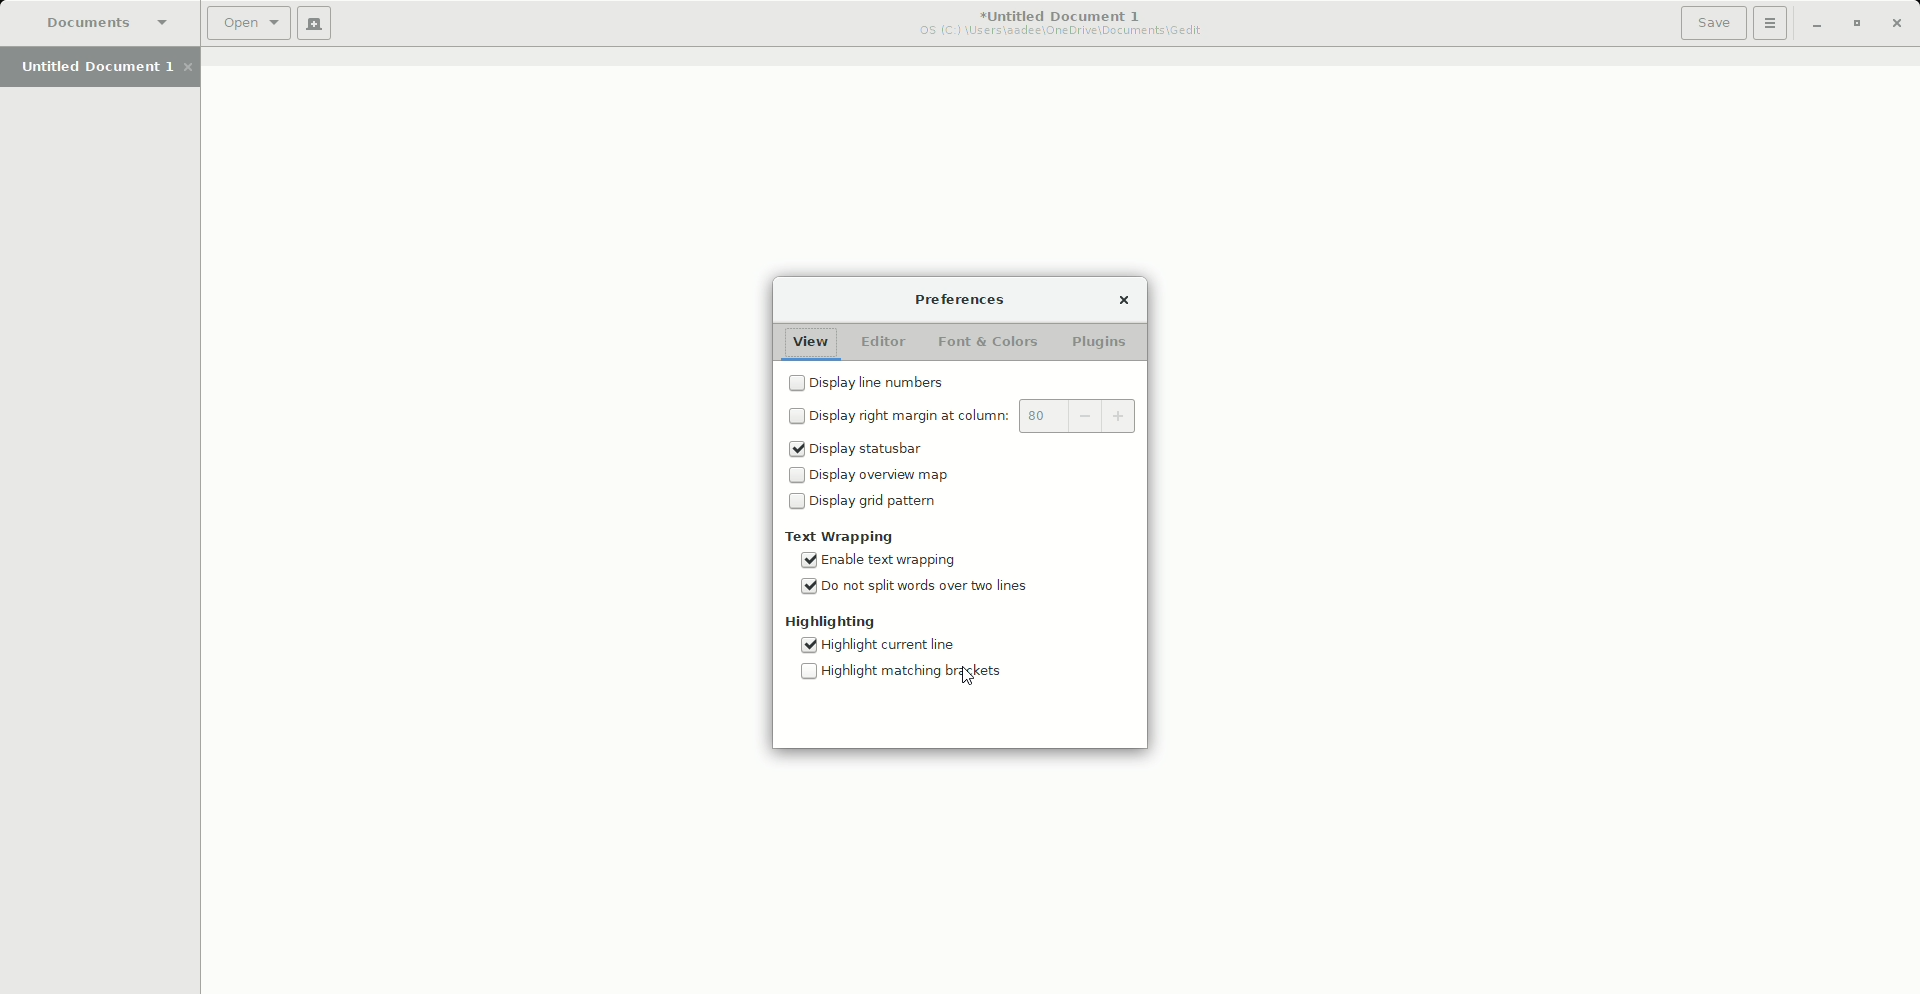 The width and height of the screenshot is (1920, 994). I want to click on Highlight current line, so click(890, 648).